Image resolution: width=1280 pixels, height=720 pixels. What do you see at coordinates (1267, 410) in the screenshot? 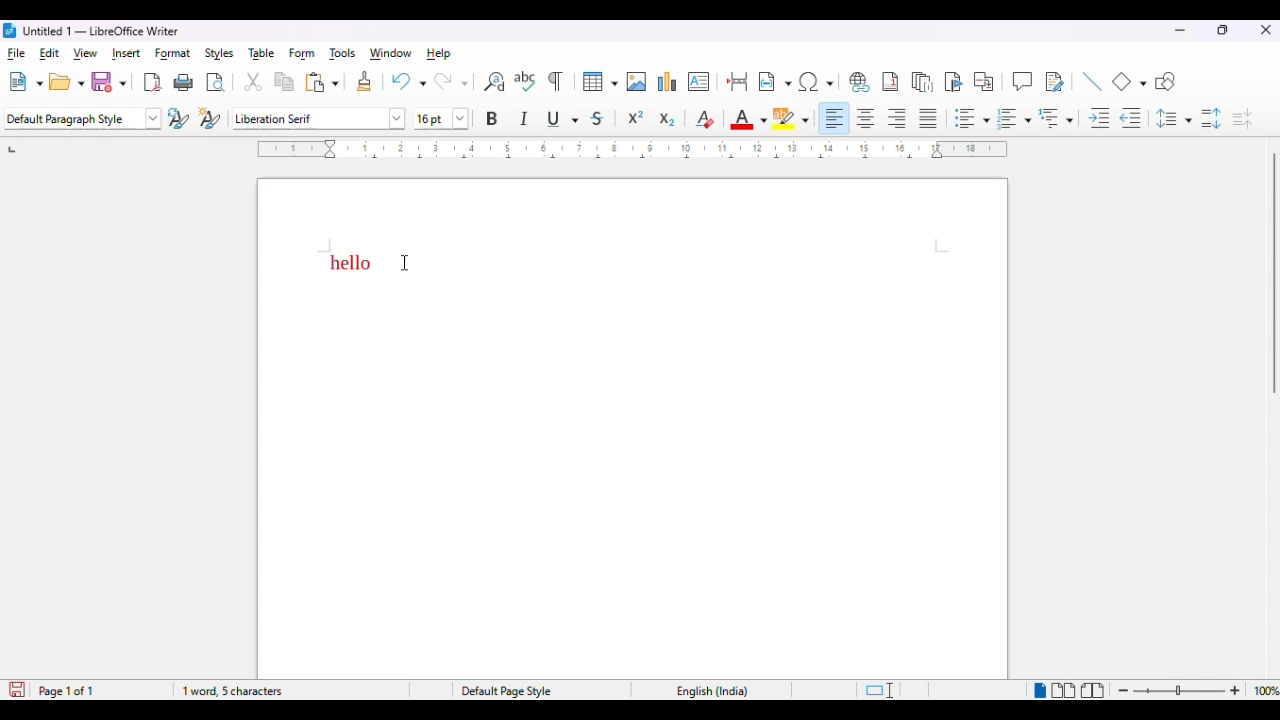
I see `Scrollbar` at bounding box center [1267, 410].